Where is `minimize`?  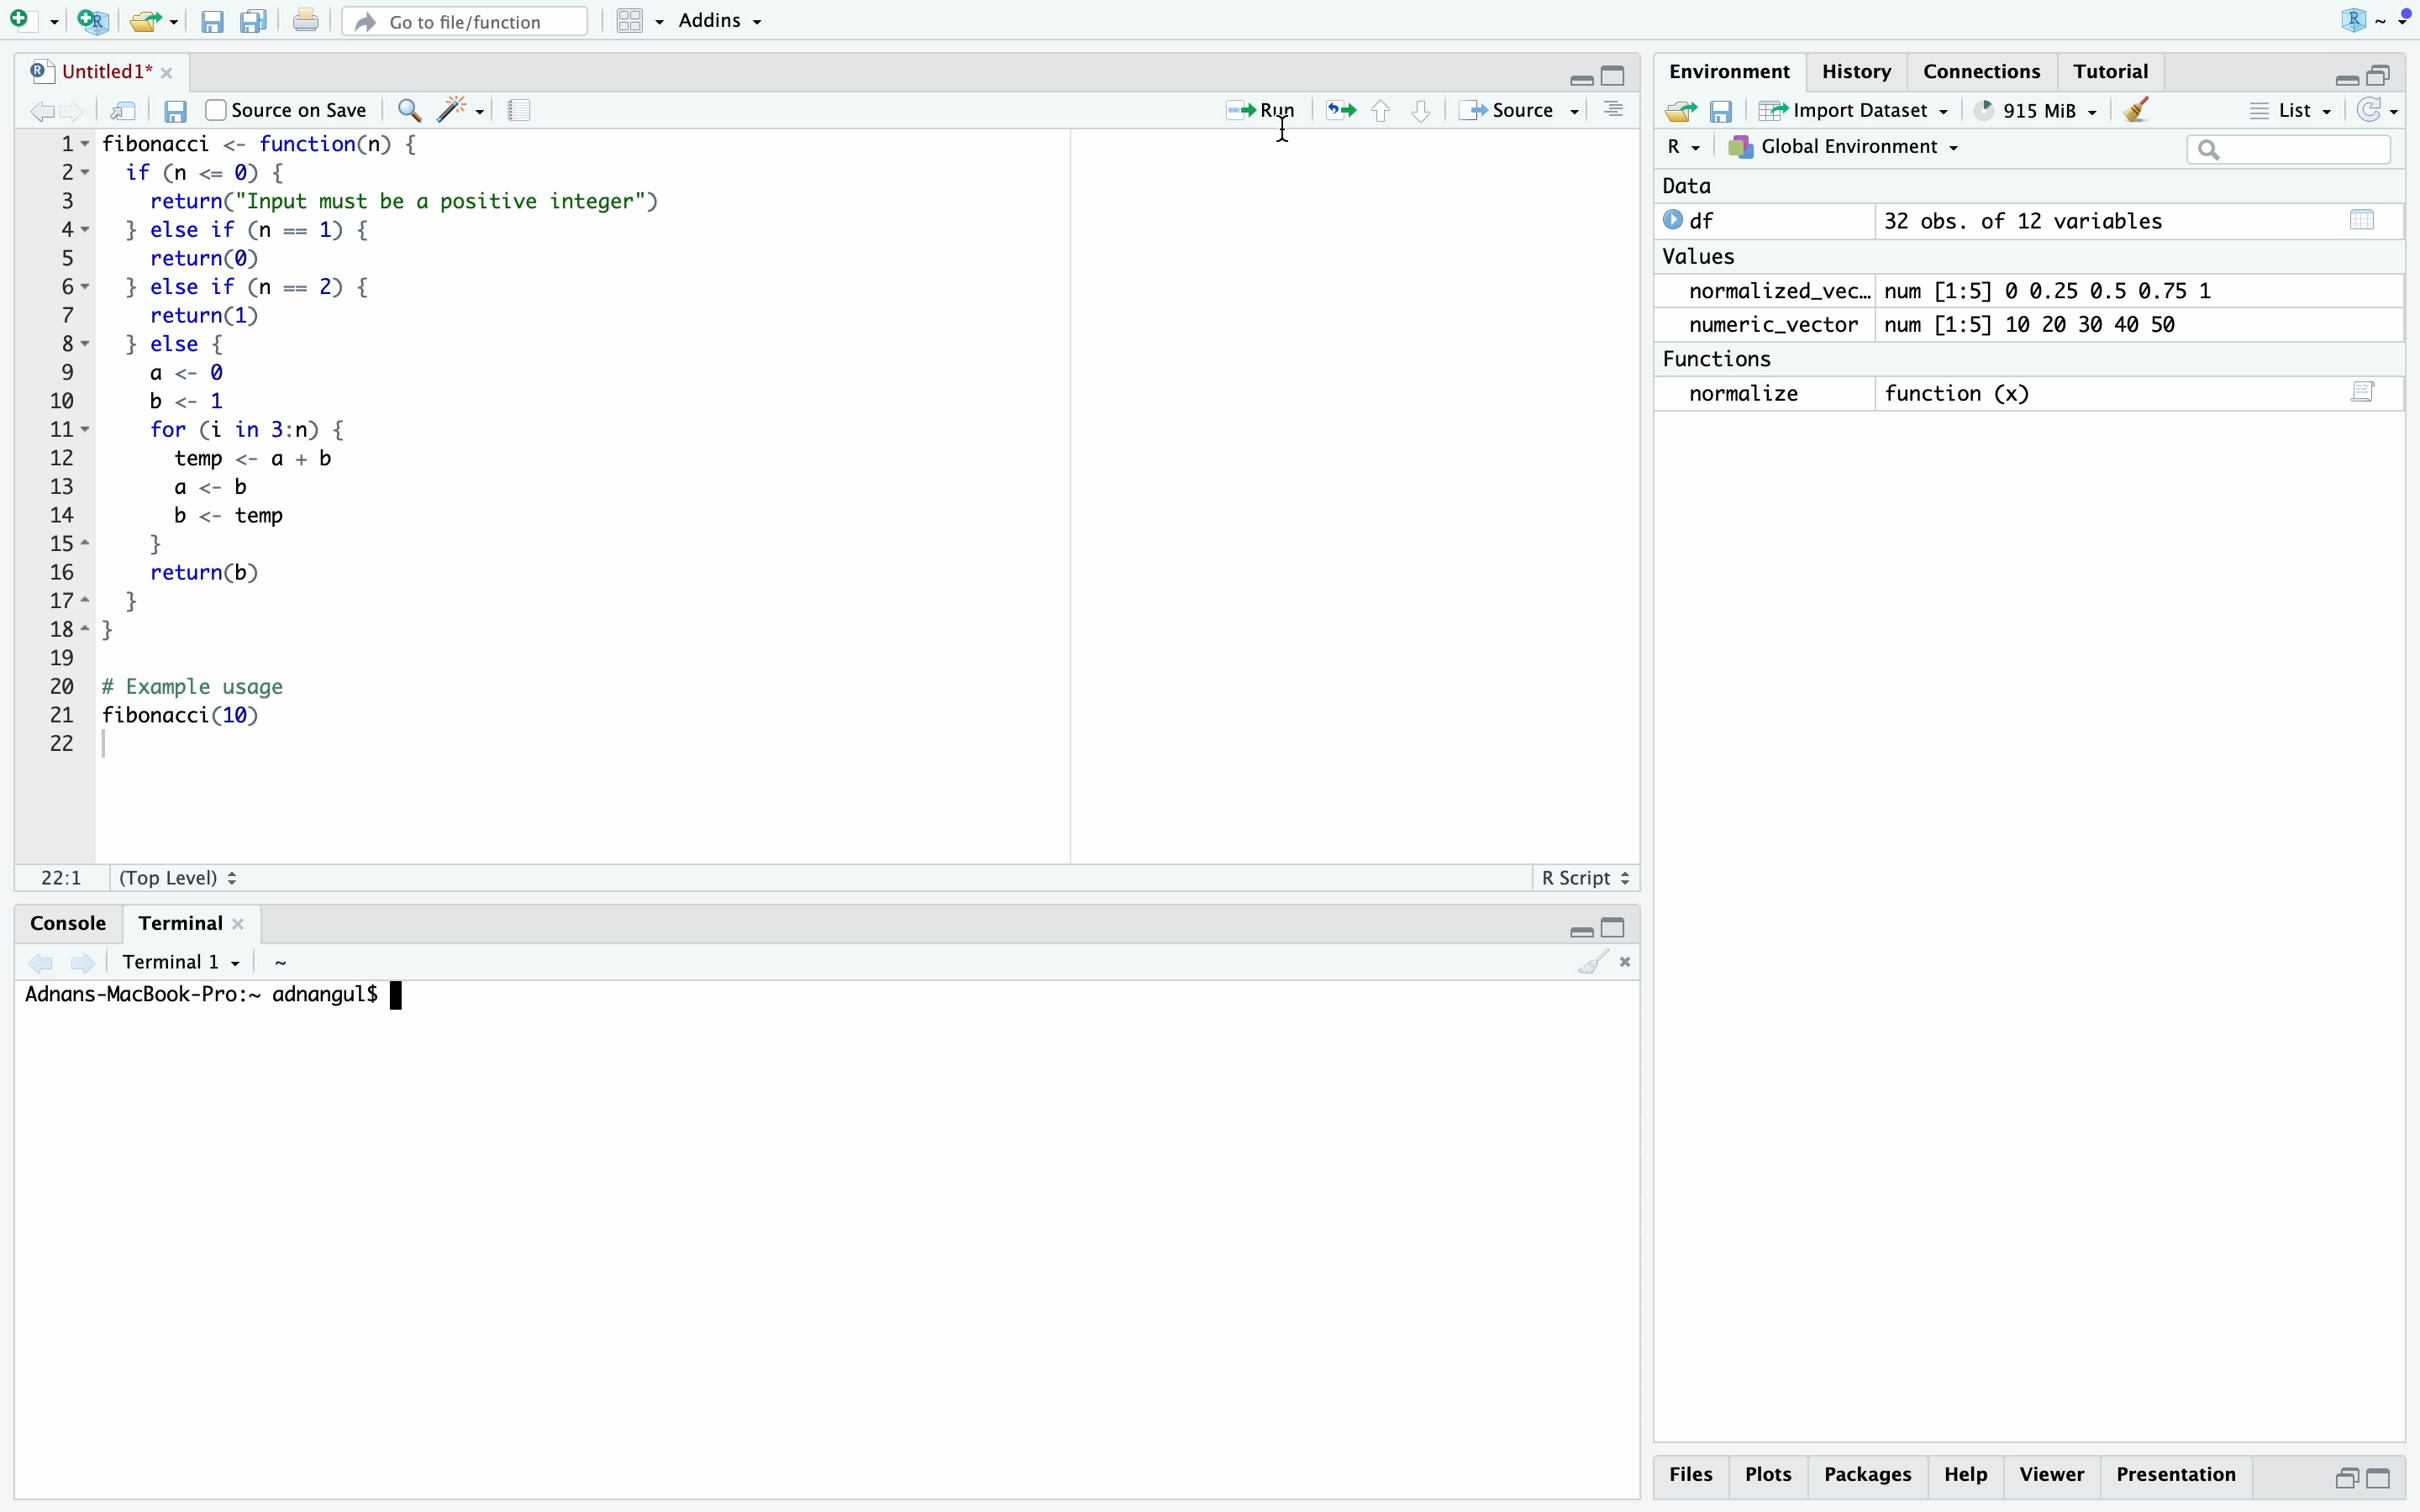
minimize is located at coordinates (2346, 1479).